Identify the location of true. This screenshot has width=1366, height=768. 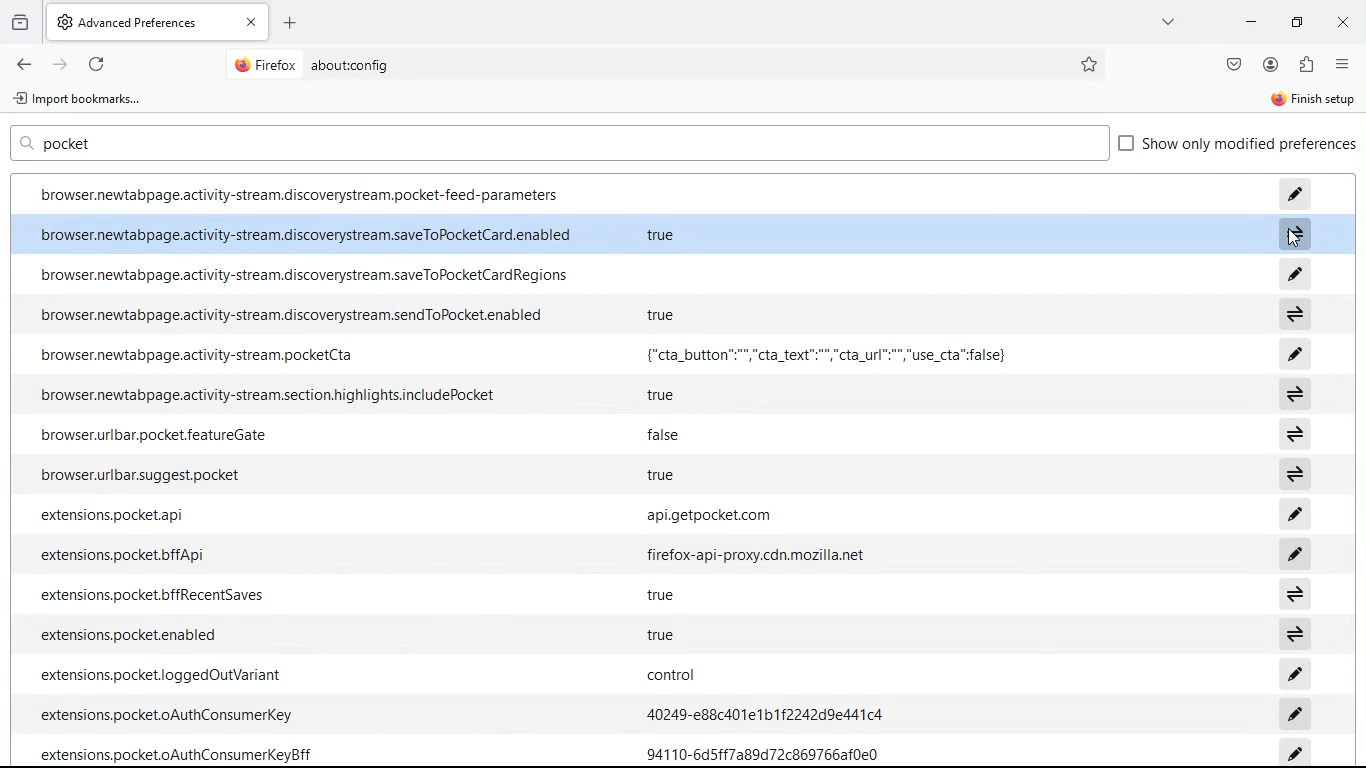
(663, 393).